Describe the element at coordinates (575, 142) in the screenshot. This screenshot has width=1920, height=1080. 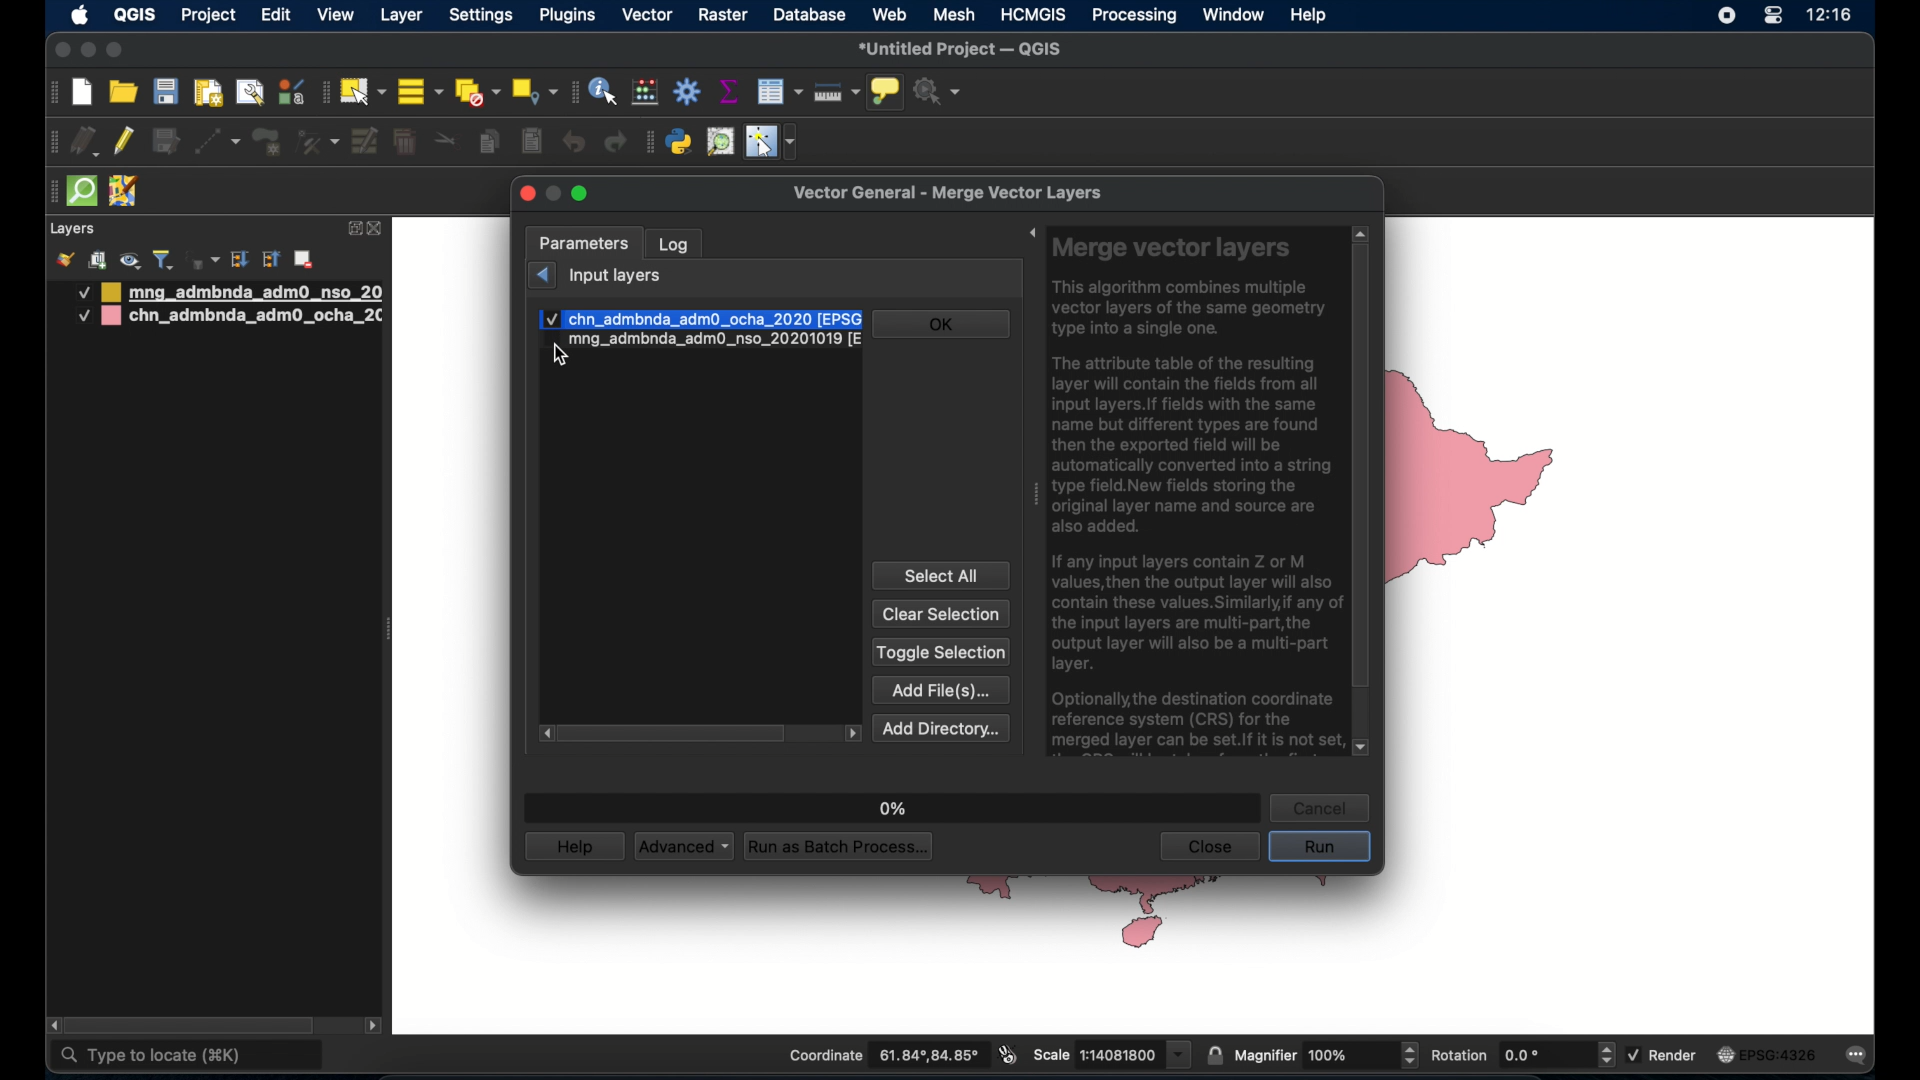
I see `undo` at that location.